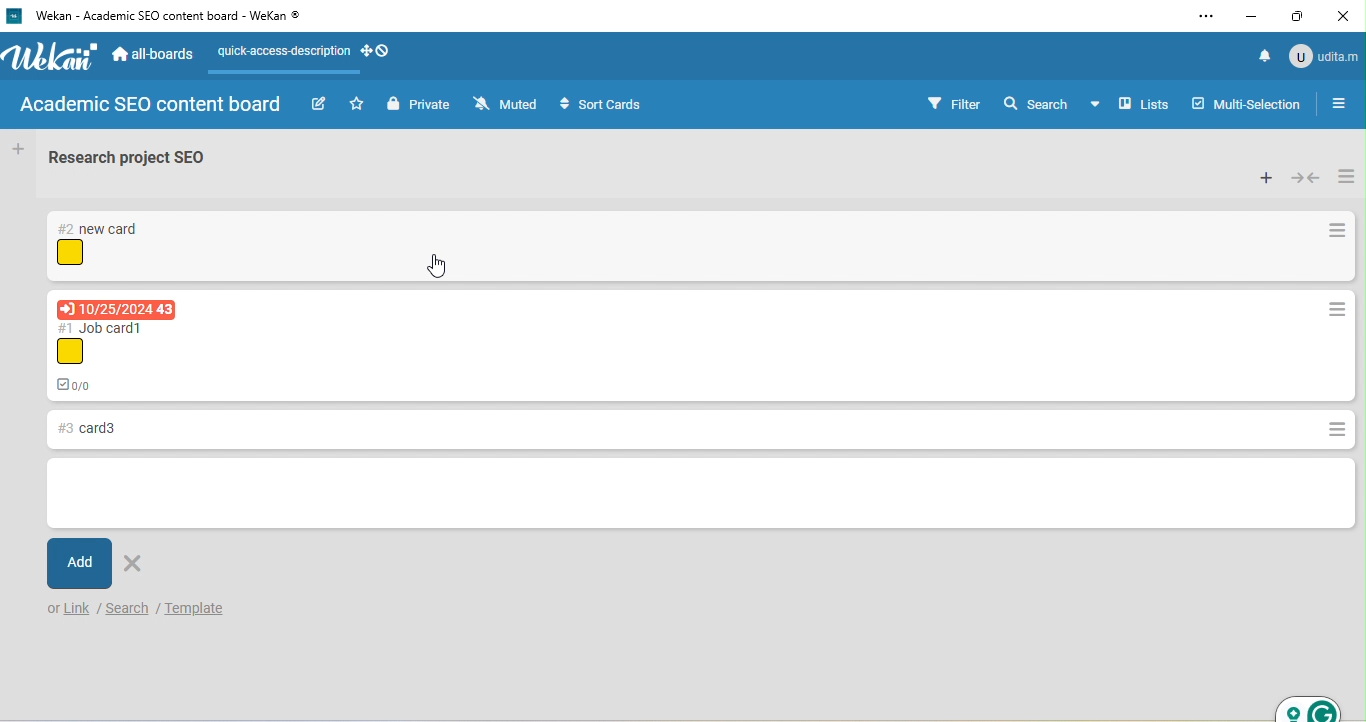  I want to click on wekan, so click(53, 58).